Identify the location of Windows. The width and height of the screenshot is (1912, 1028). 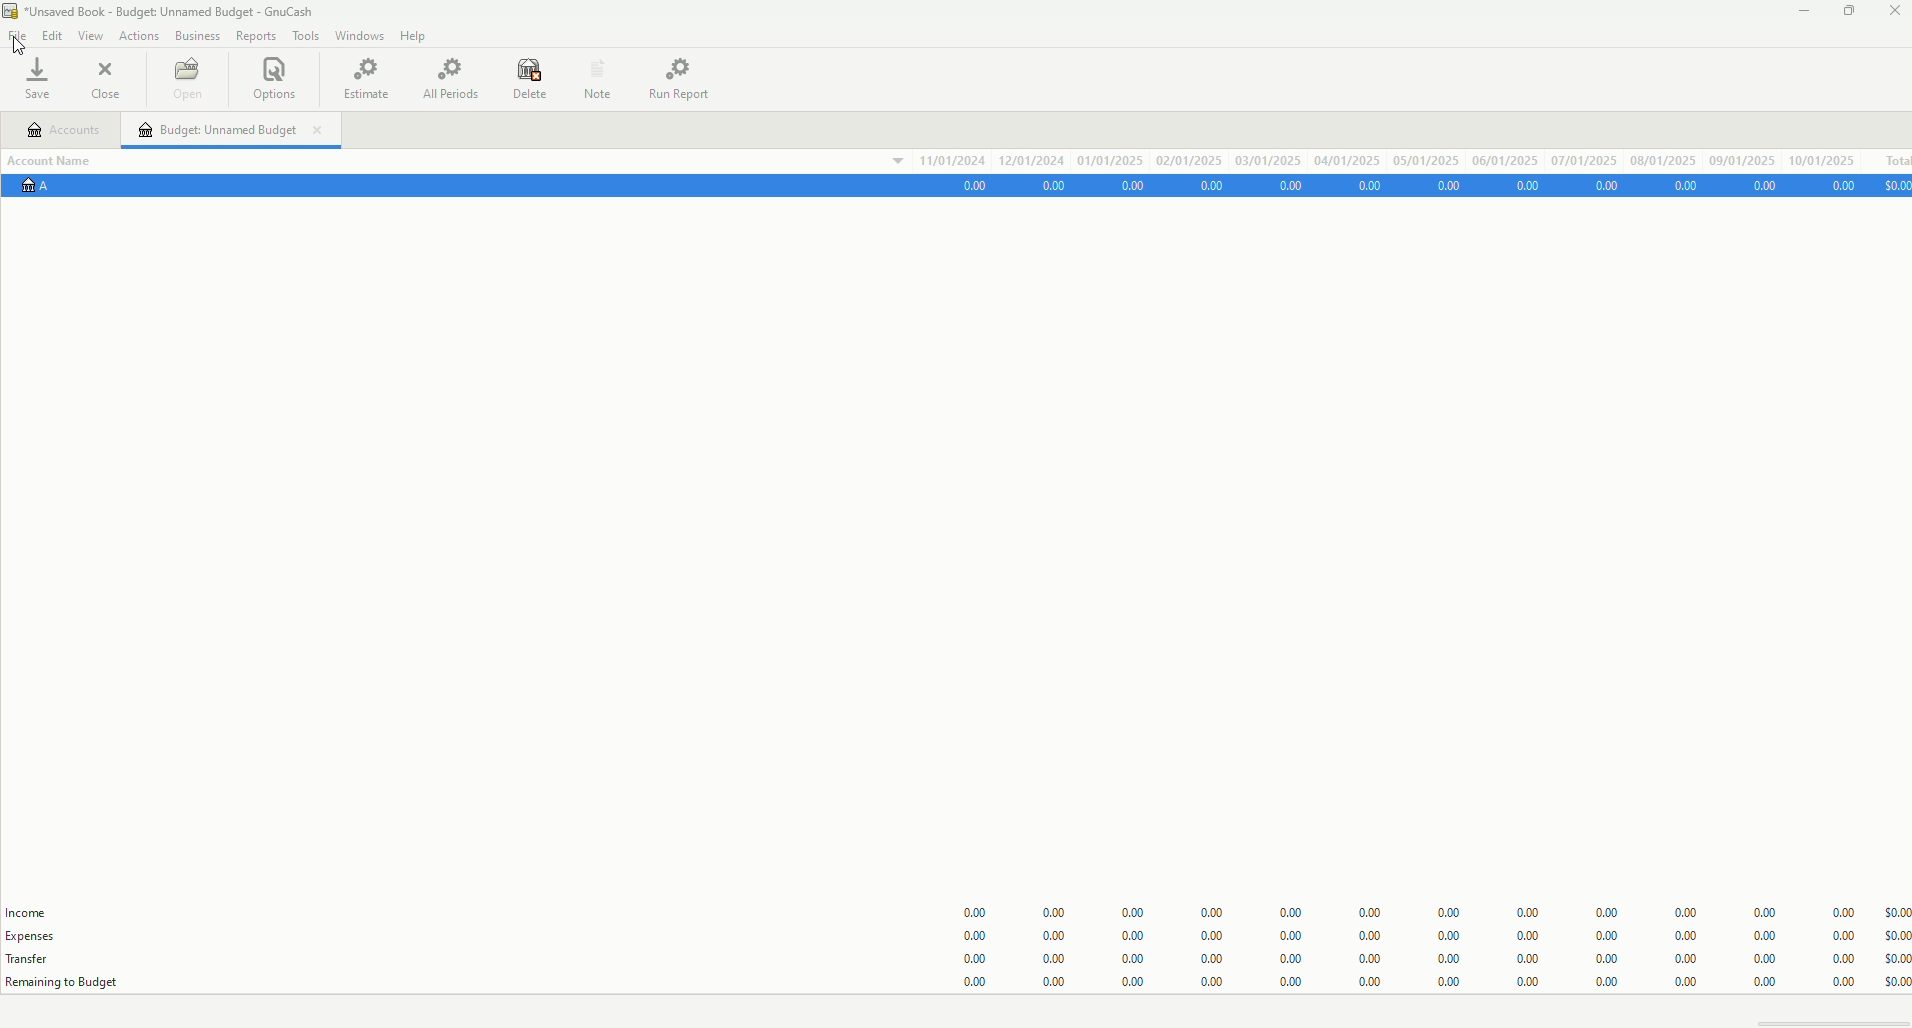
(355, 35).